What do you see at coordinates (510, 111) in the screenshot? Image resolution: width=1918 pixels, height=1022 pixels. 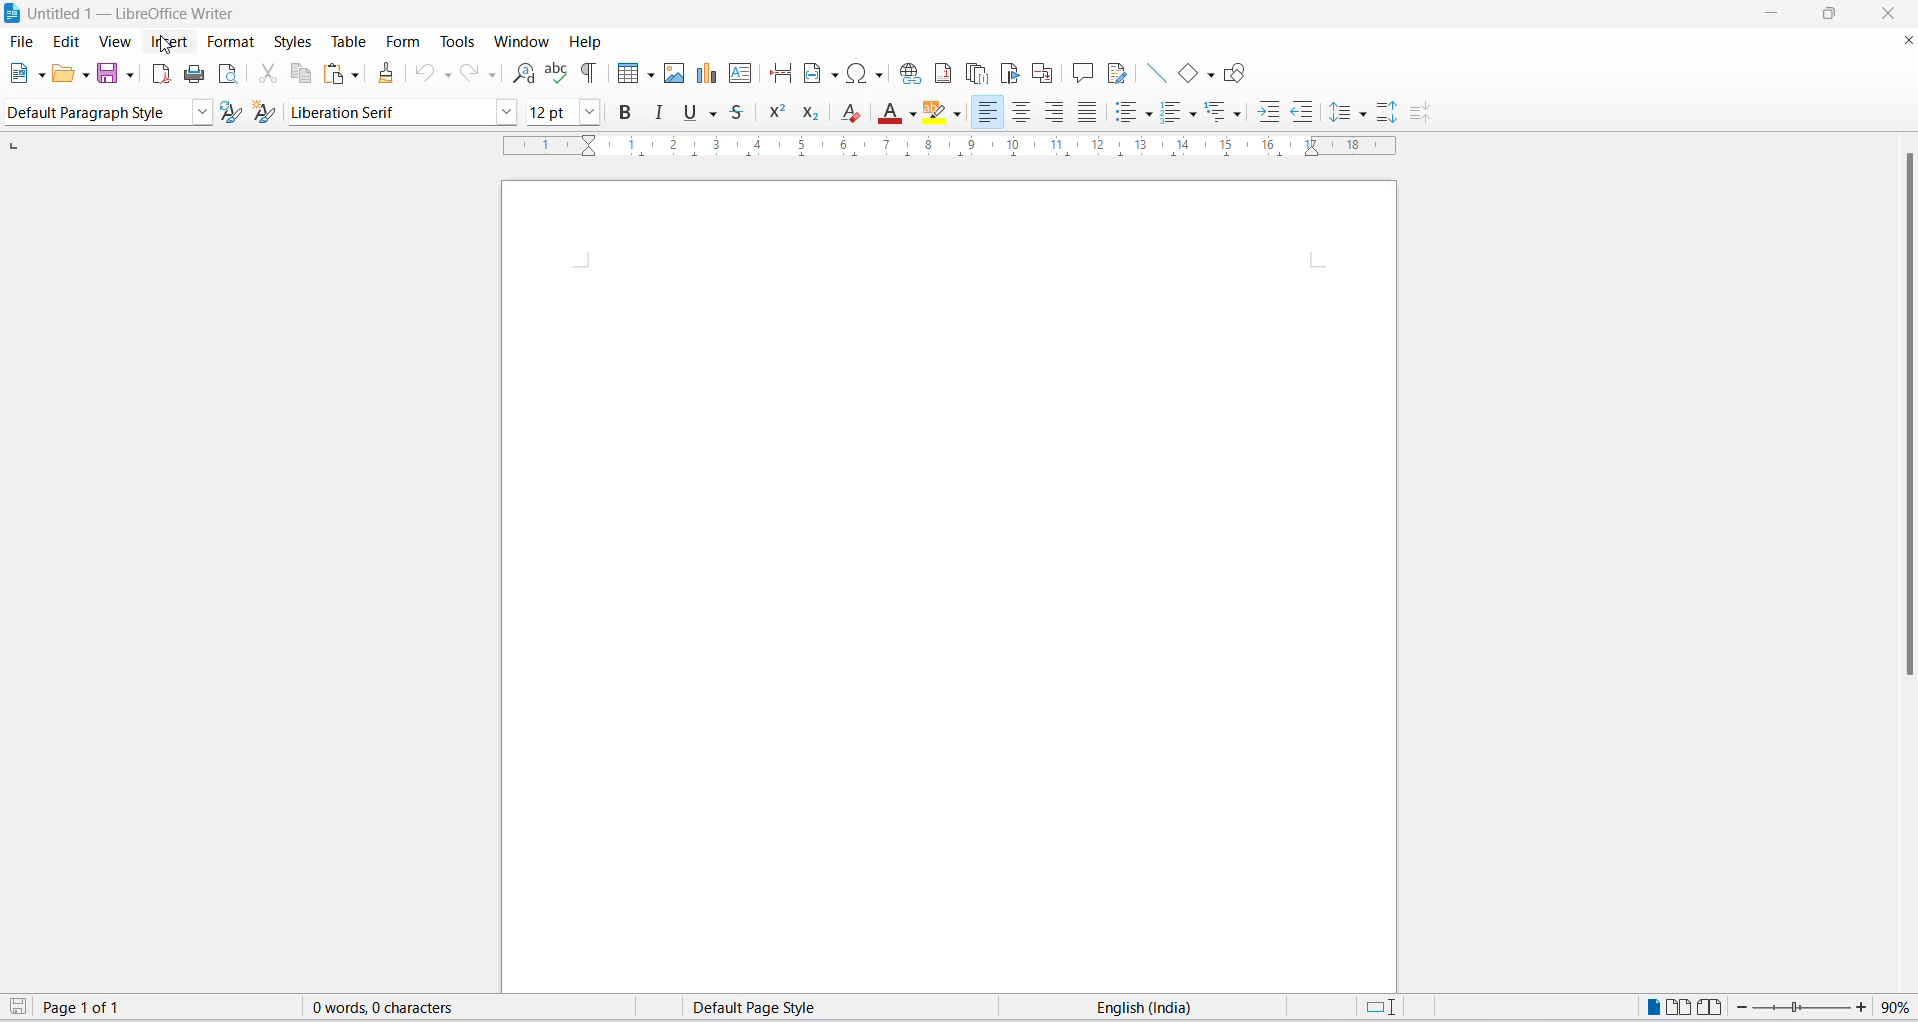 I see `font name options` at bounding box center [510, 111].